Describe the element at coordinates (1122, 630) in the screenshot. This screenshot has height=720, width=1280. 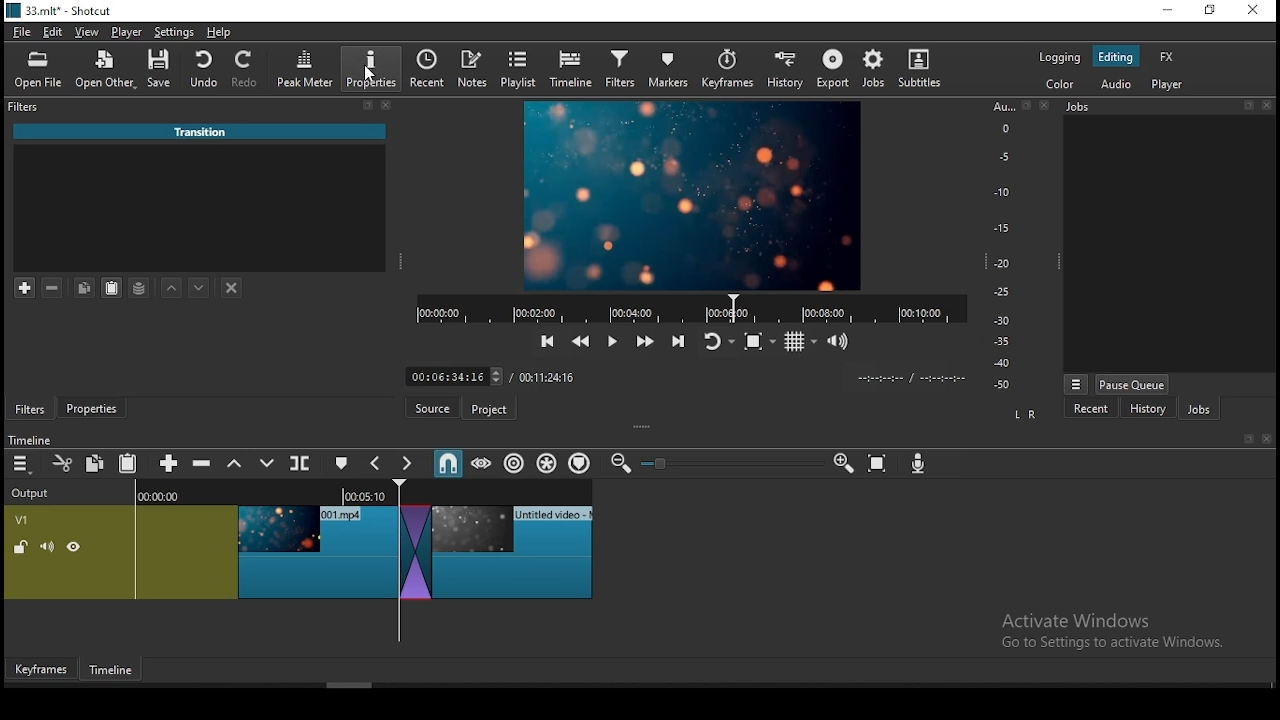
I see `Activate windows` at that location.